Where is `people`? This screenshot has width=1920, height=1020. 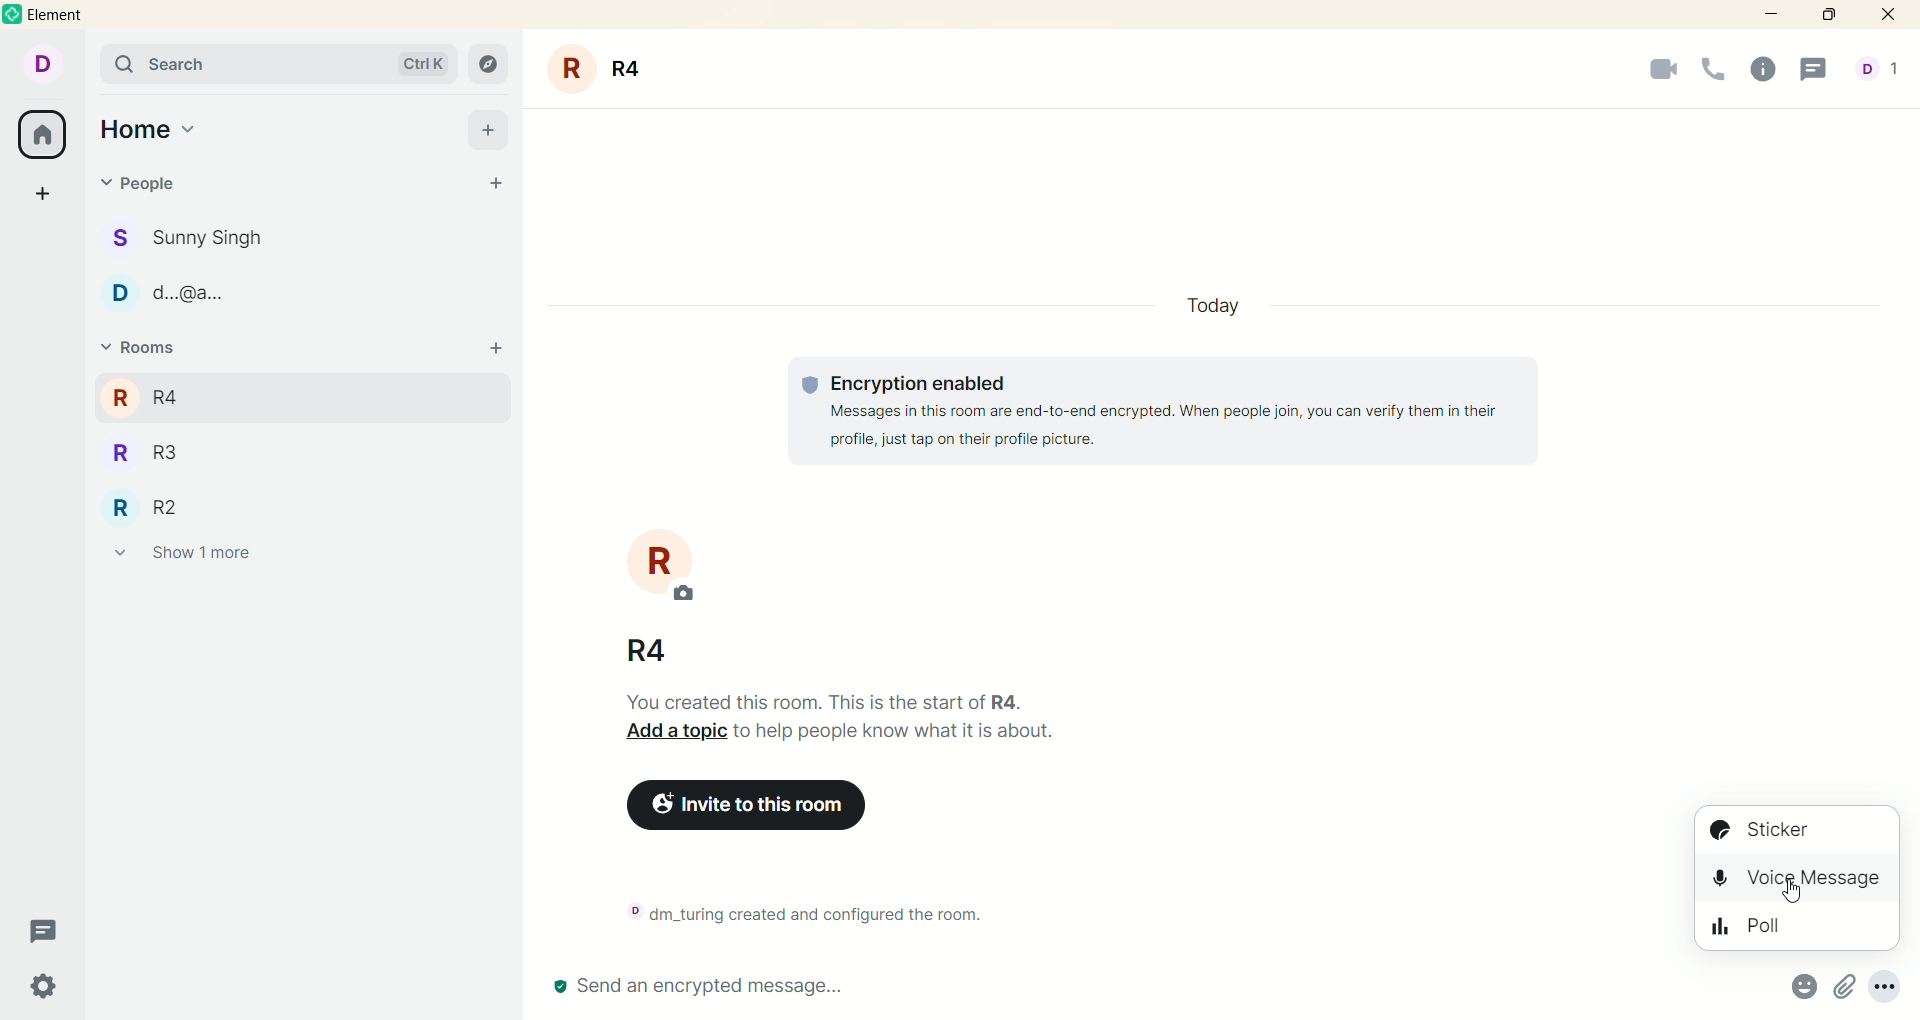
people is located at coordinates (1877, 71).